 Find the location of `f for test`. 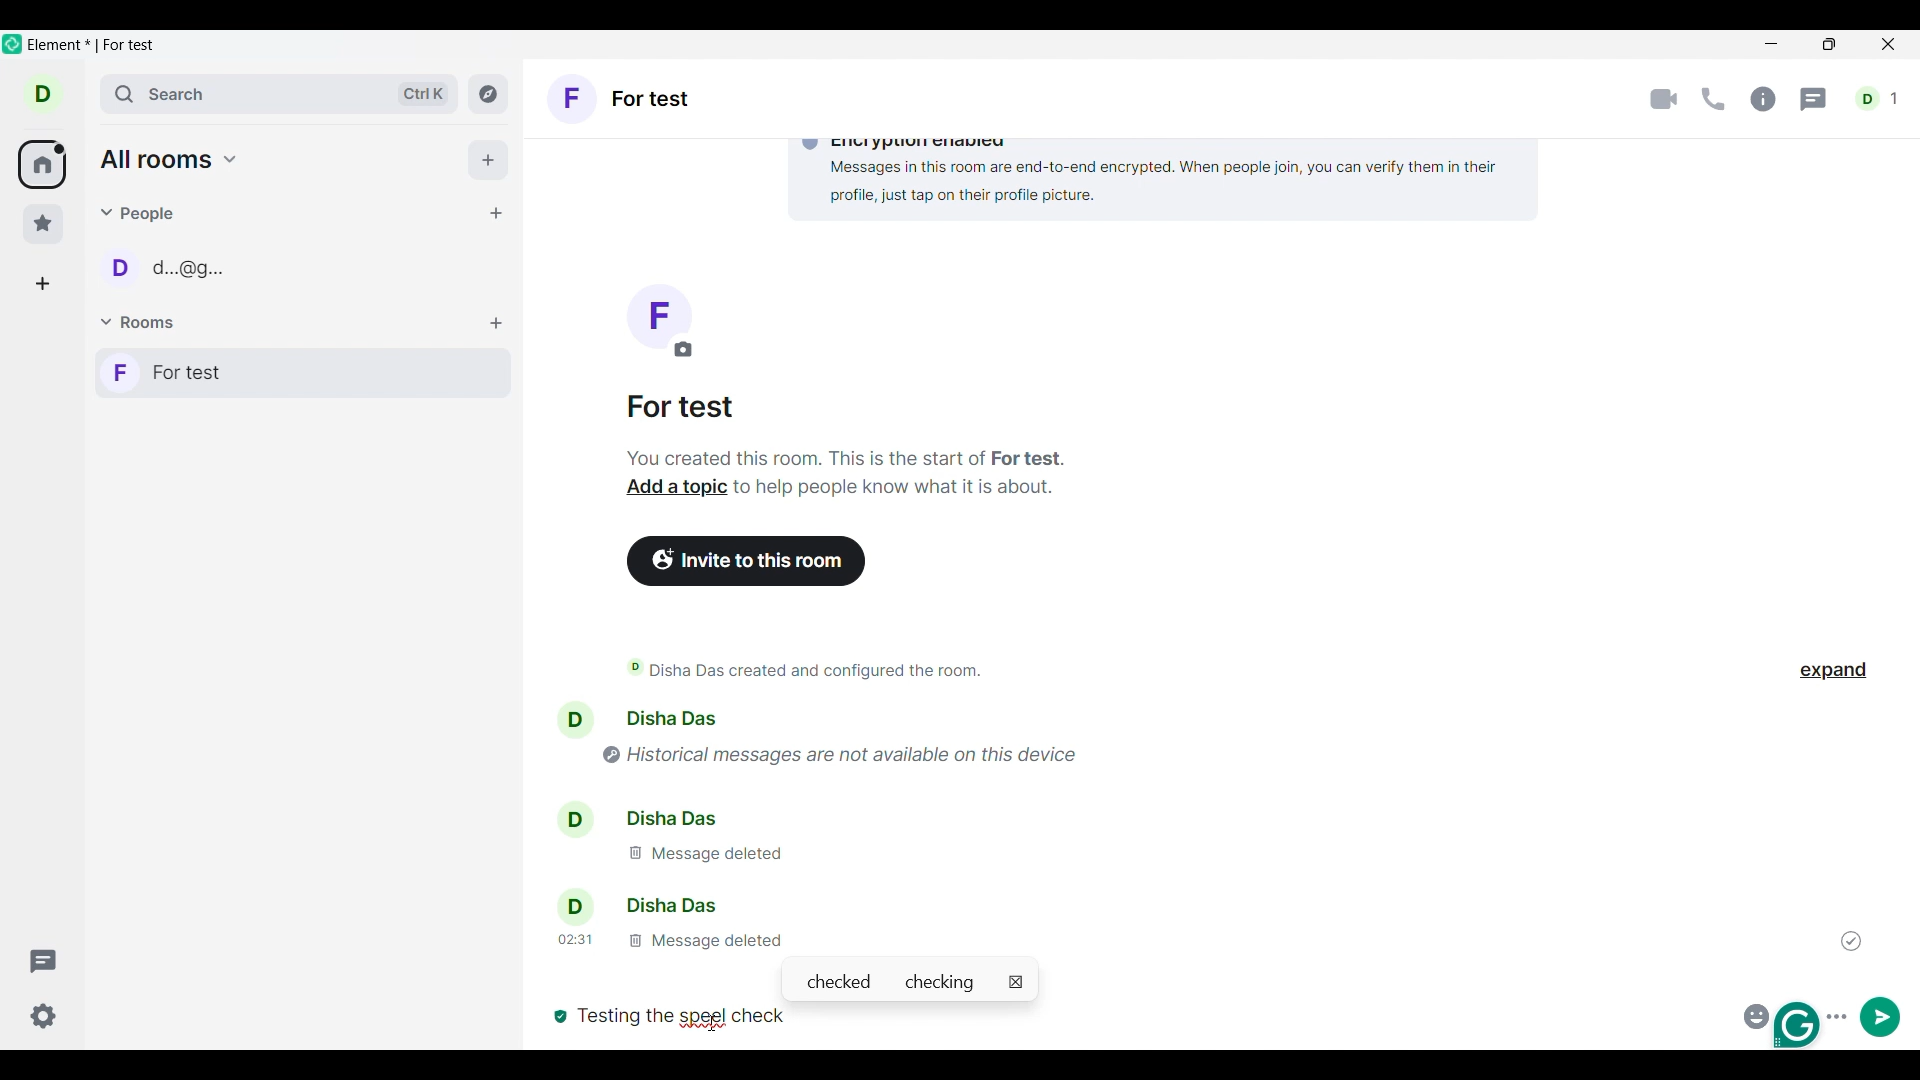

f for test is located at coordinates (303, 373).